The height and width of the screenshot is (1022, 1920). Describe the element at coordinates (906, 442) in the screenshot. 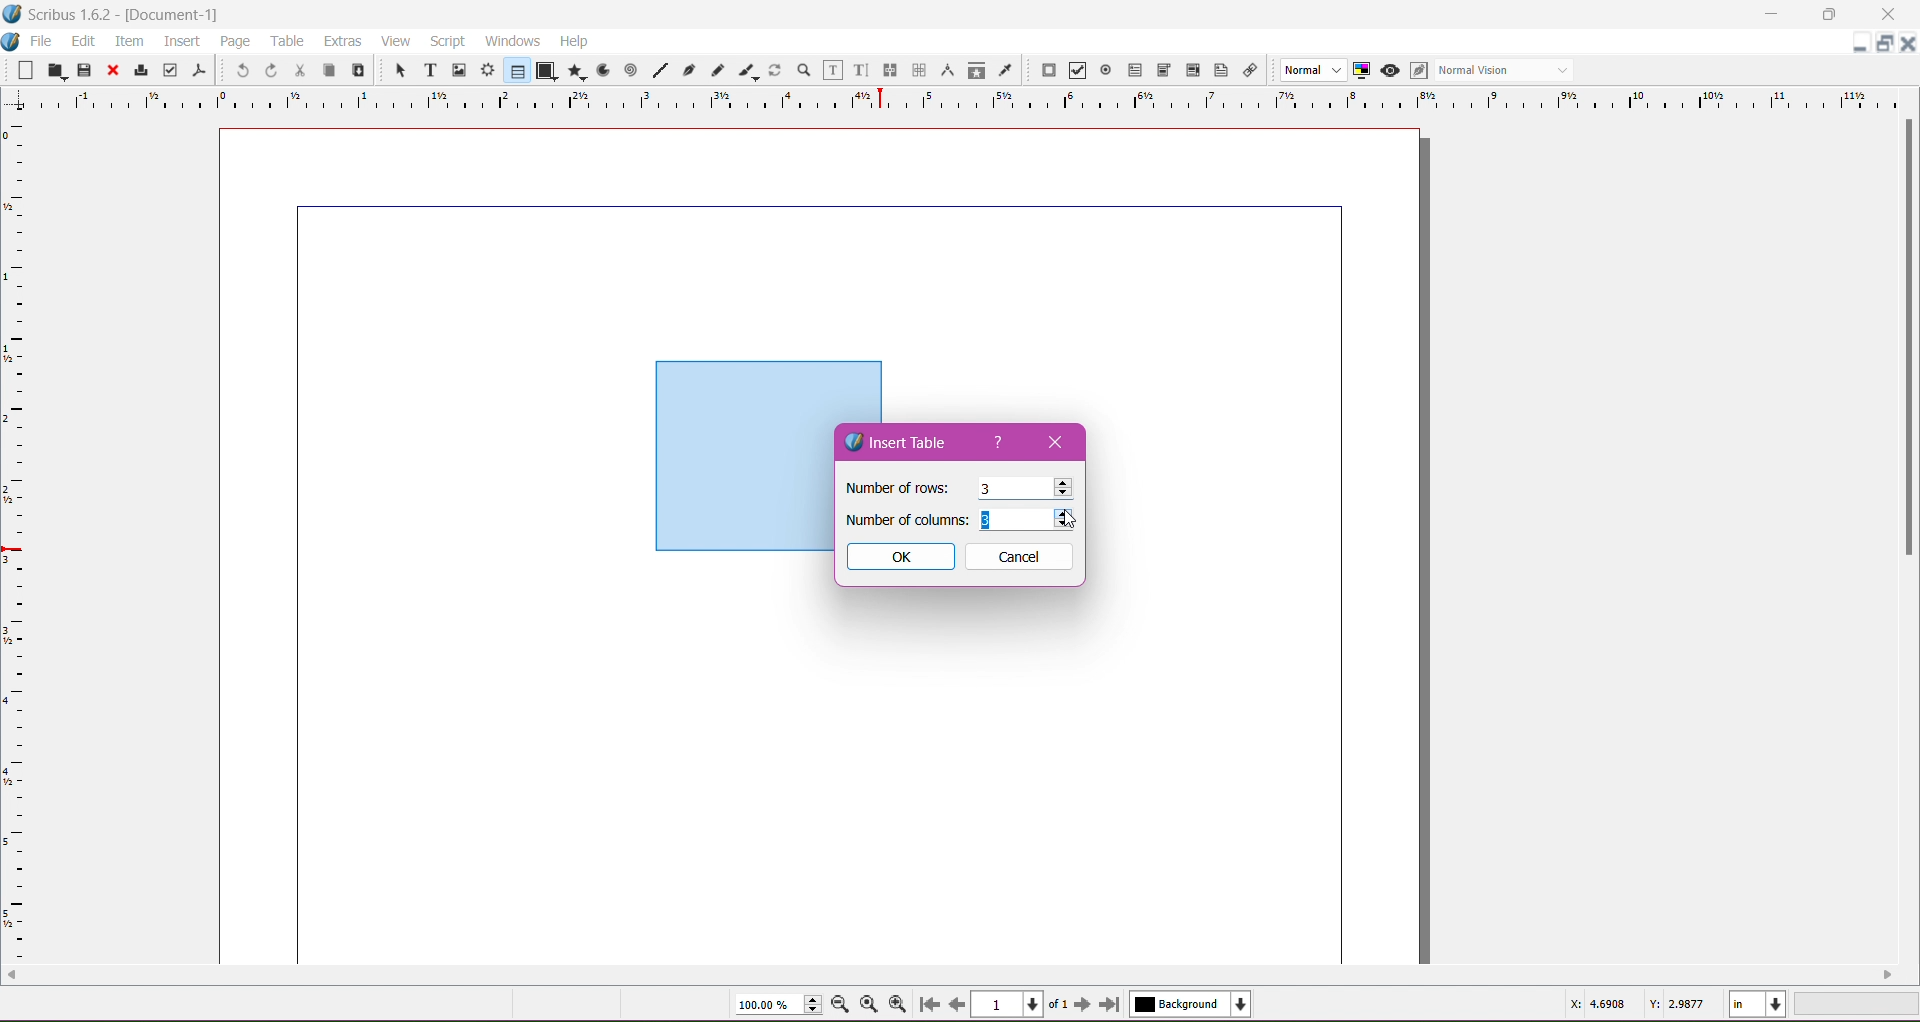

I see `Insert Table` at that location.